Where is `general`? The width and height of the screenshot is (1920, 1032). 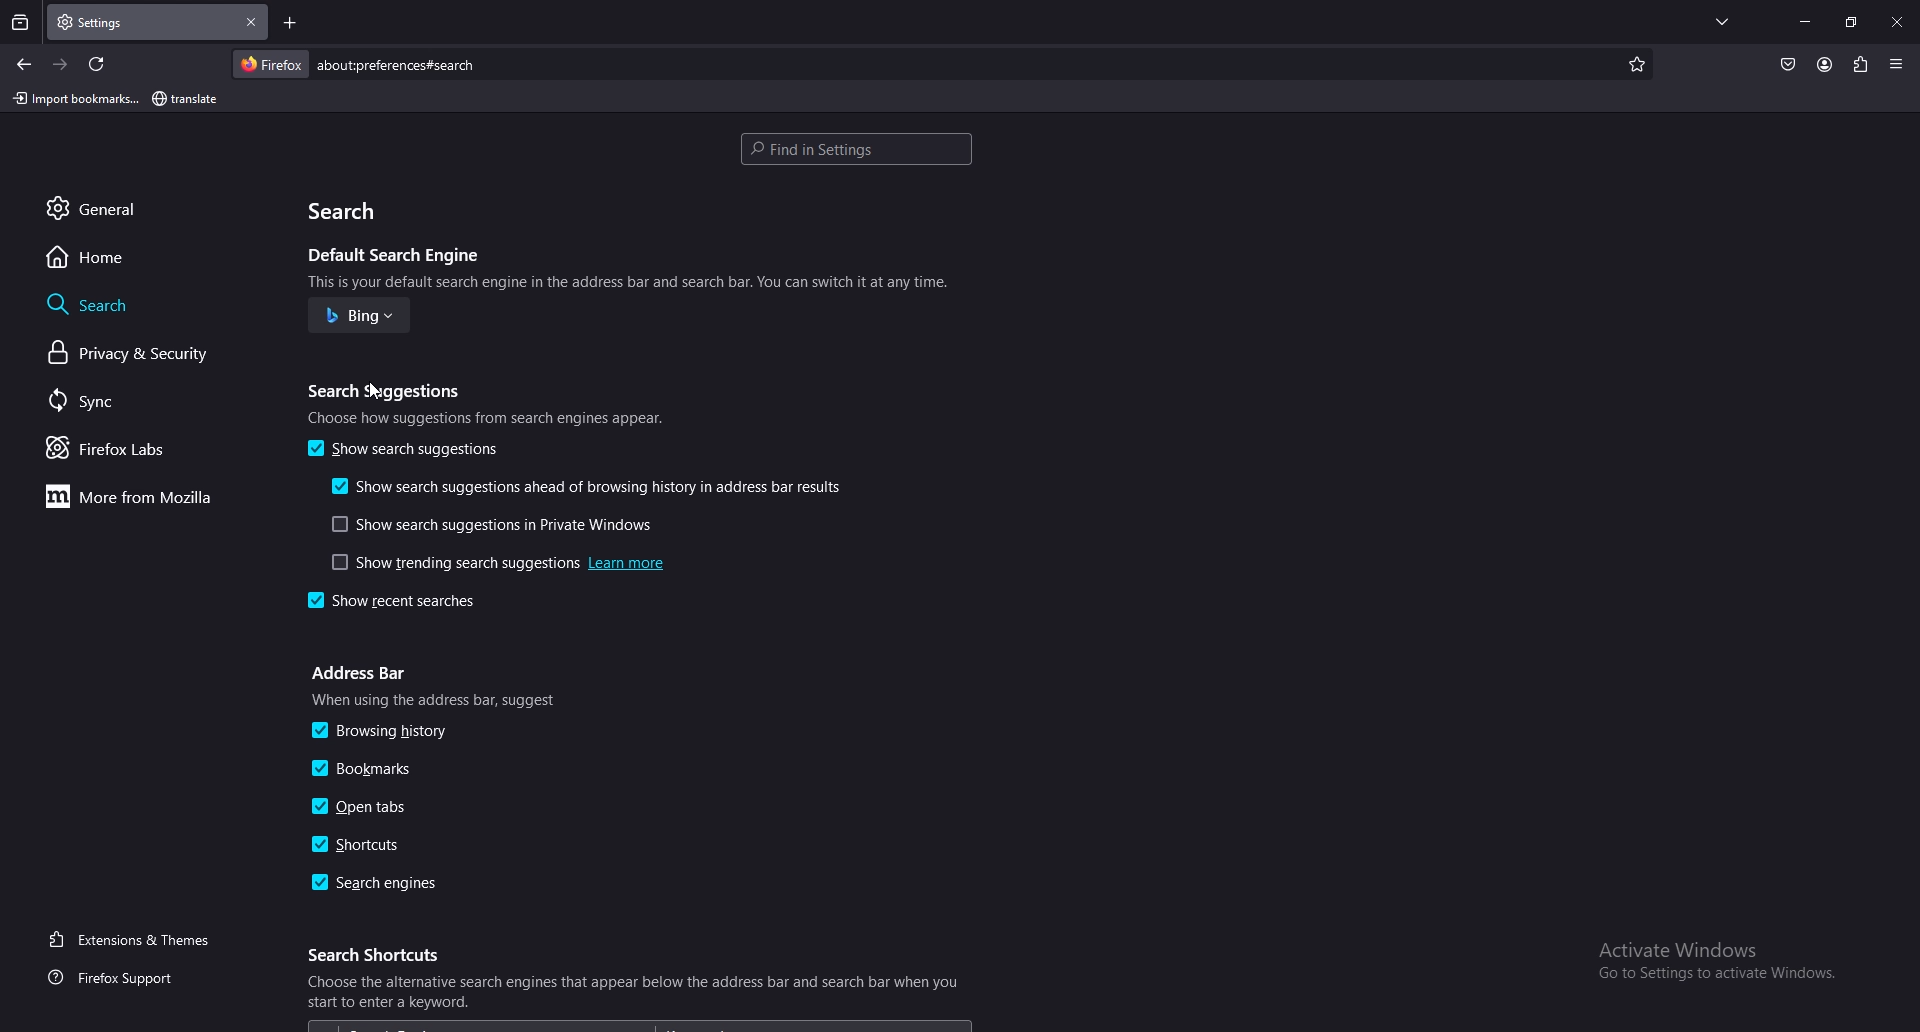 general is located at coordinates (159, 209).